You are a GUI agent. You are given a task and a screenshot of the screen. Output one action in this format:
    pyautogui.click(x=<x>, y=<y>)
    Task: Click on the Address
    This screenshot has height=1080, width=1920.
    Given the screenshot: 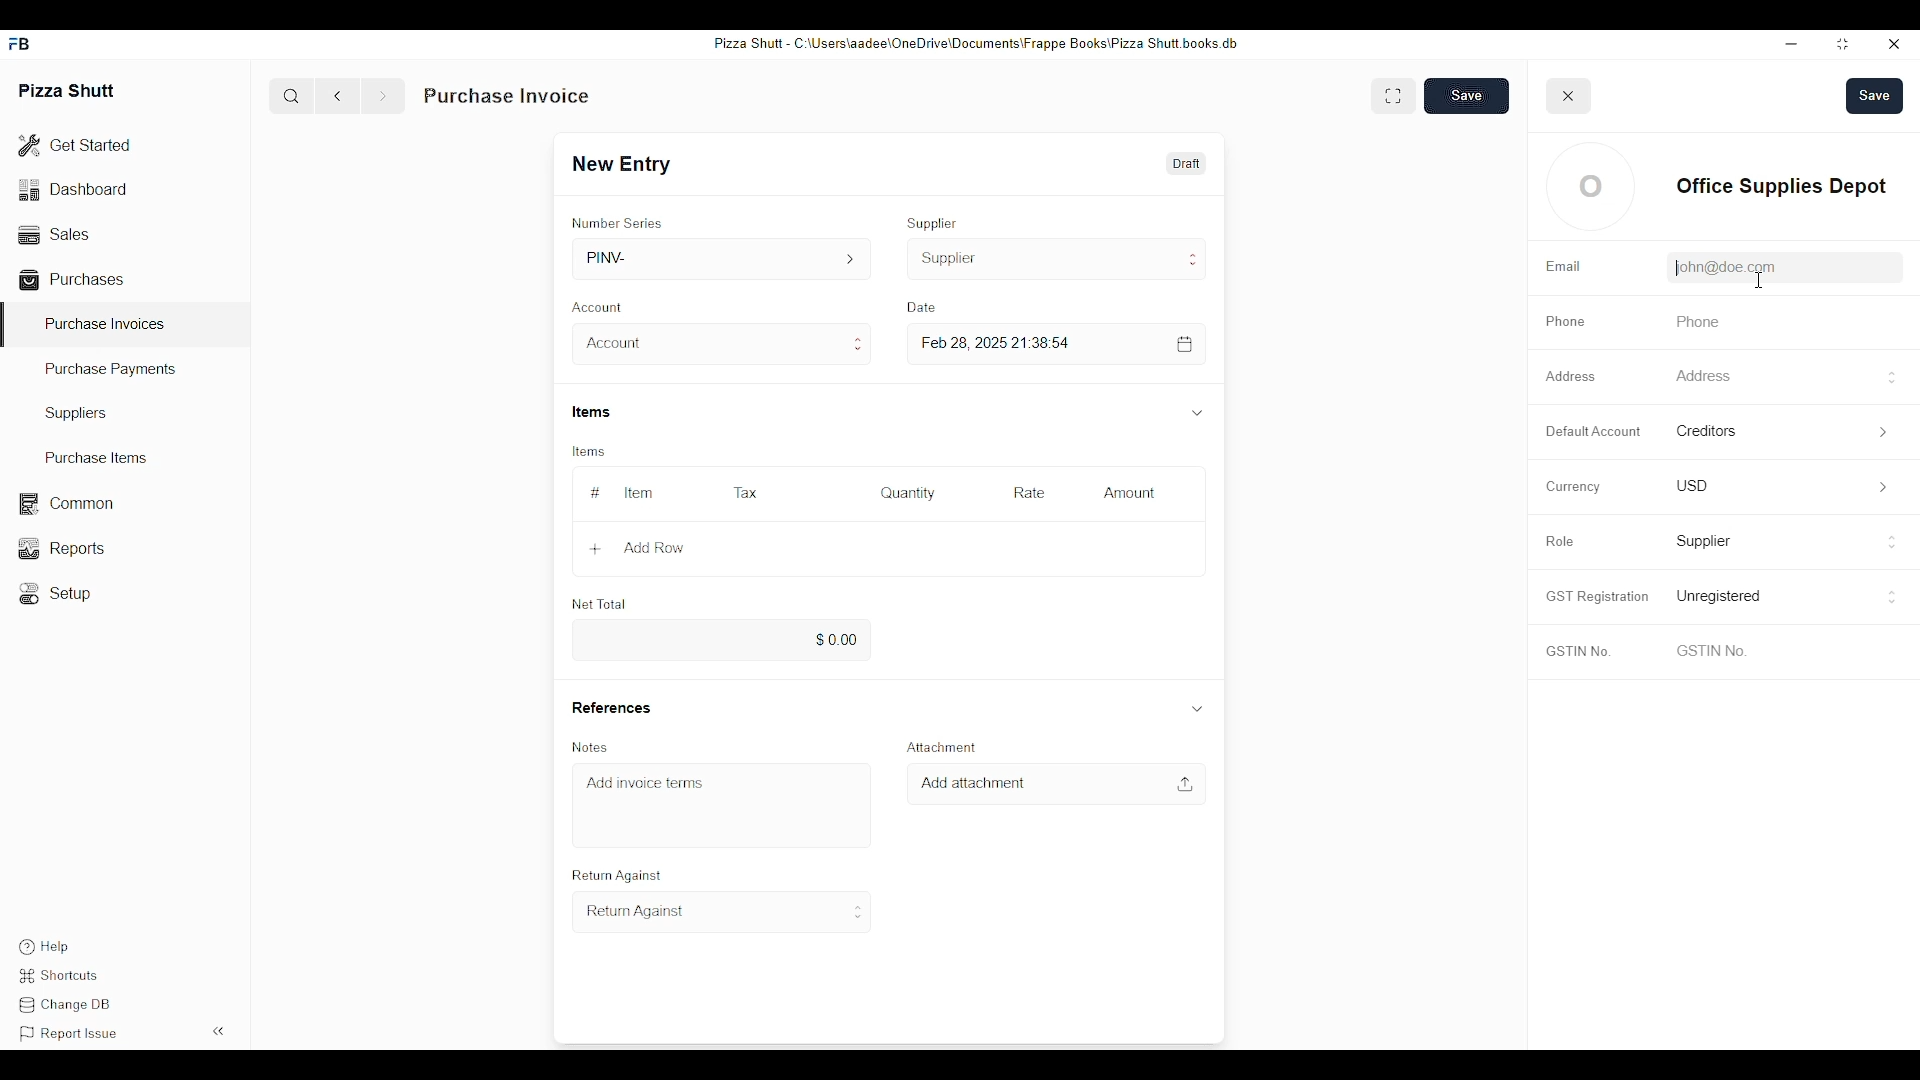 What is the action you would take?
    pyautogui.click(x=1701, y=375)
    